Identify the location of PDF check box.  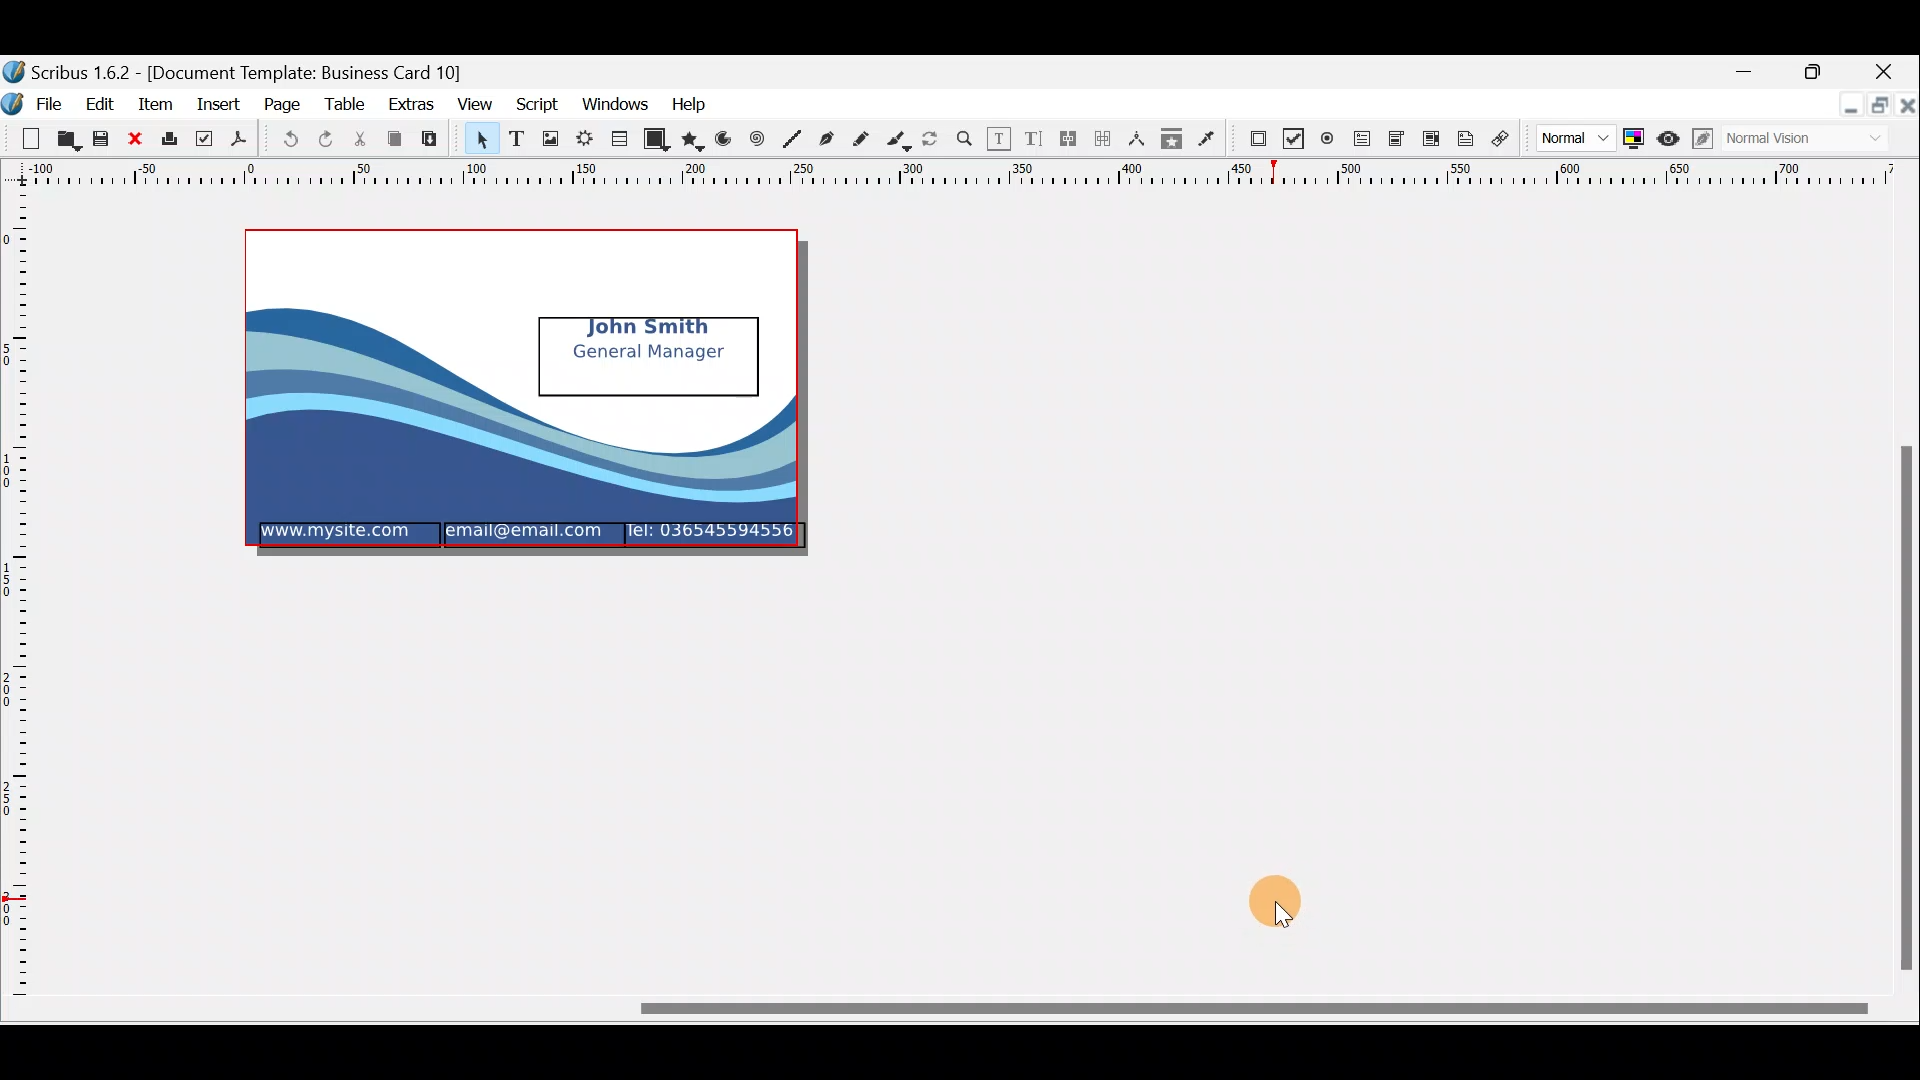
(1291, 138).